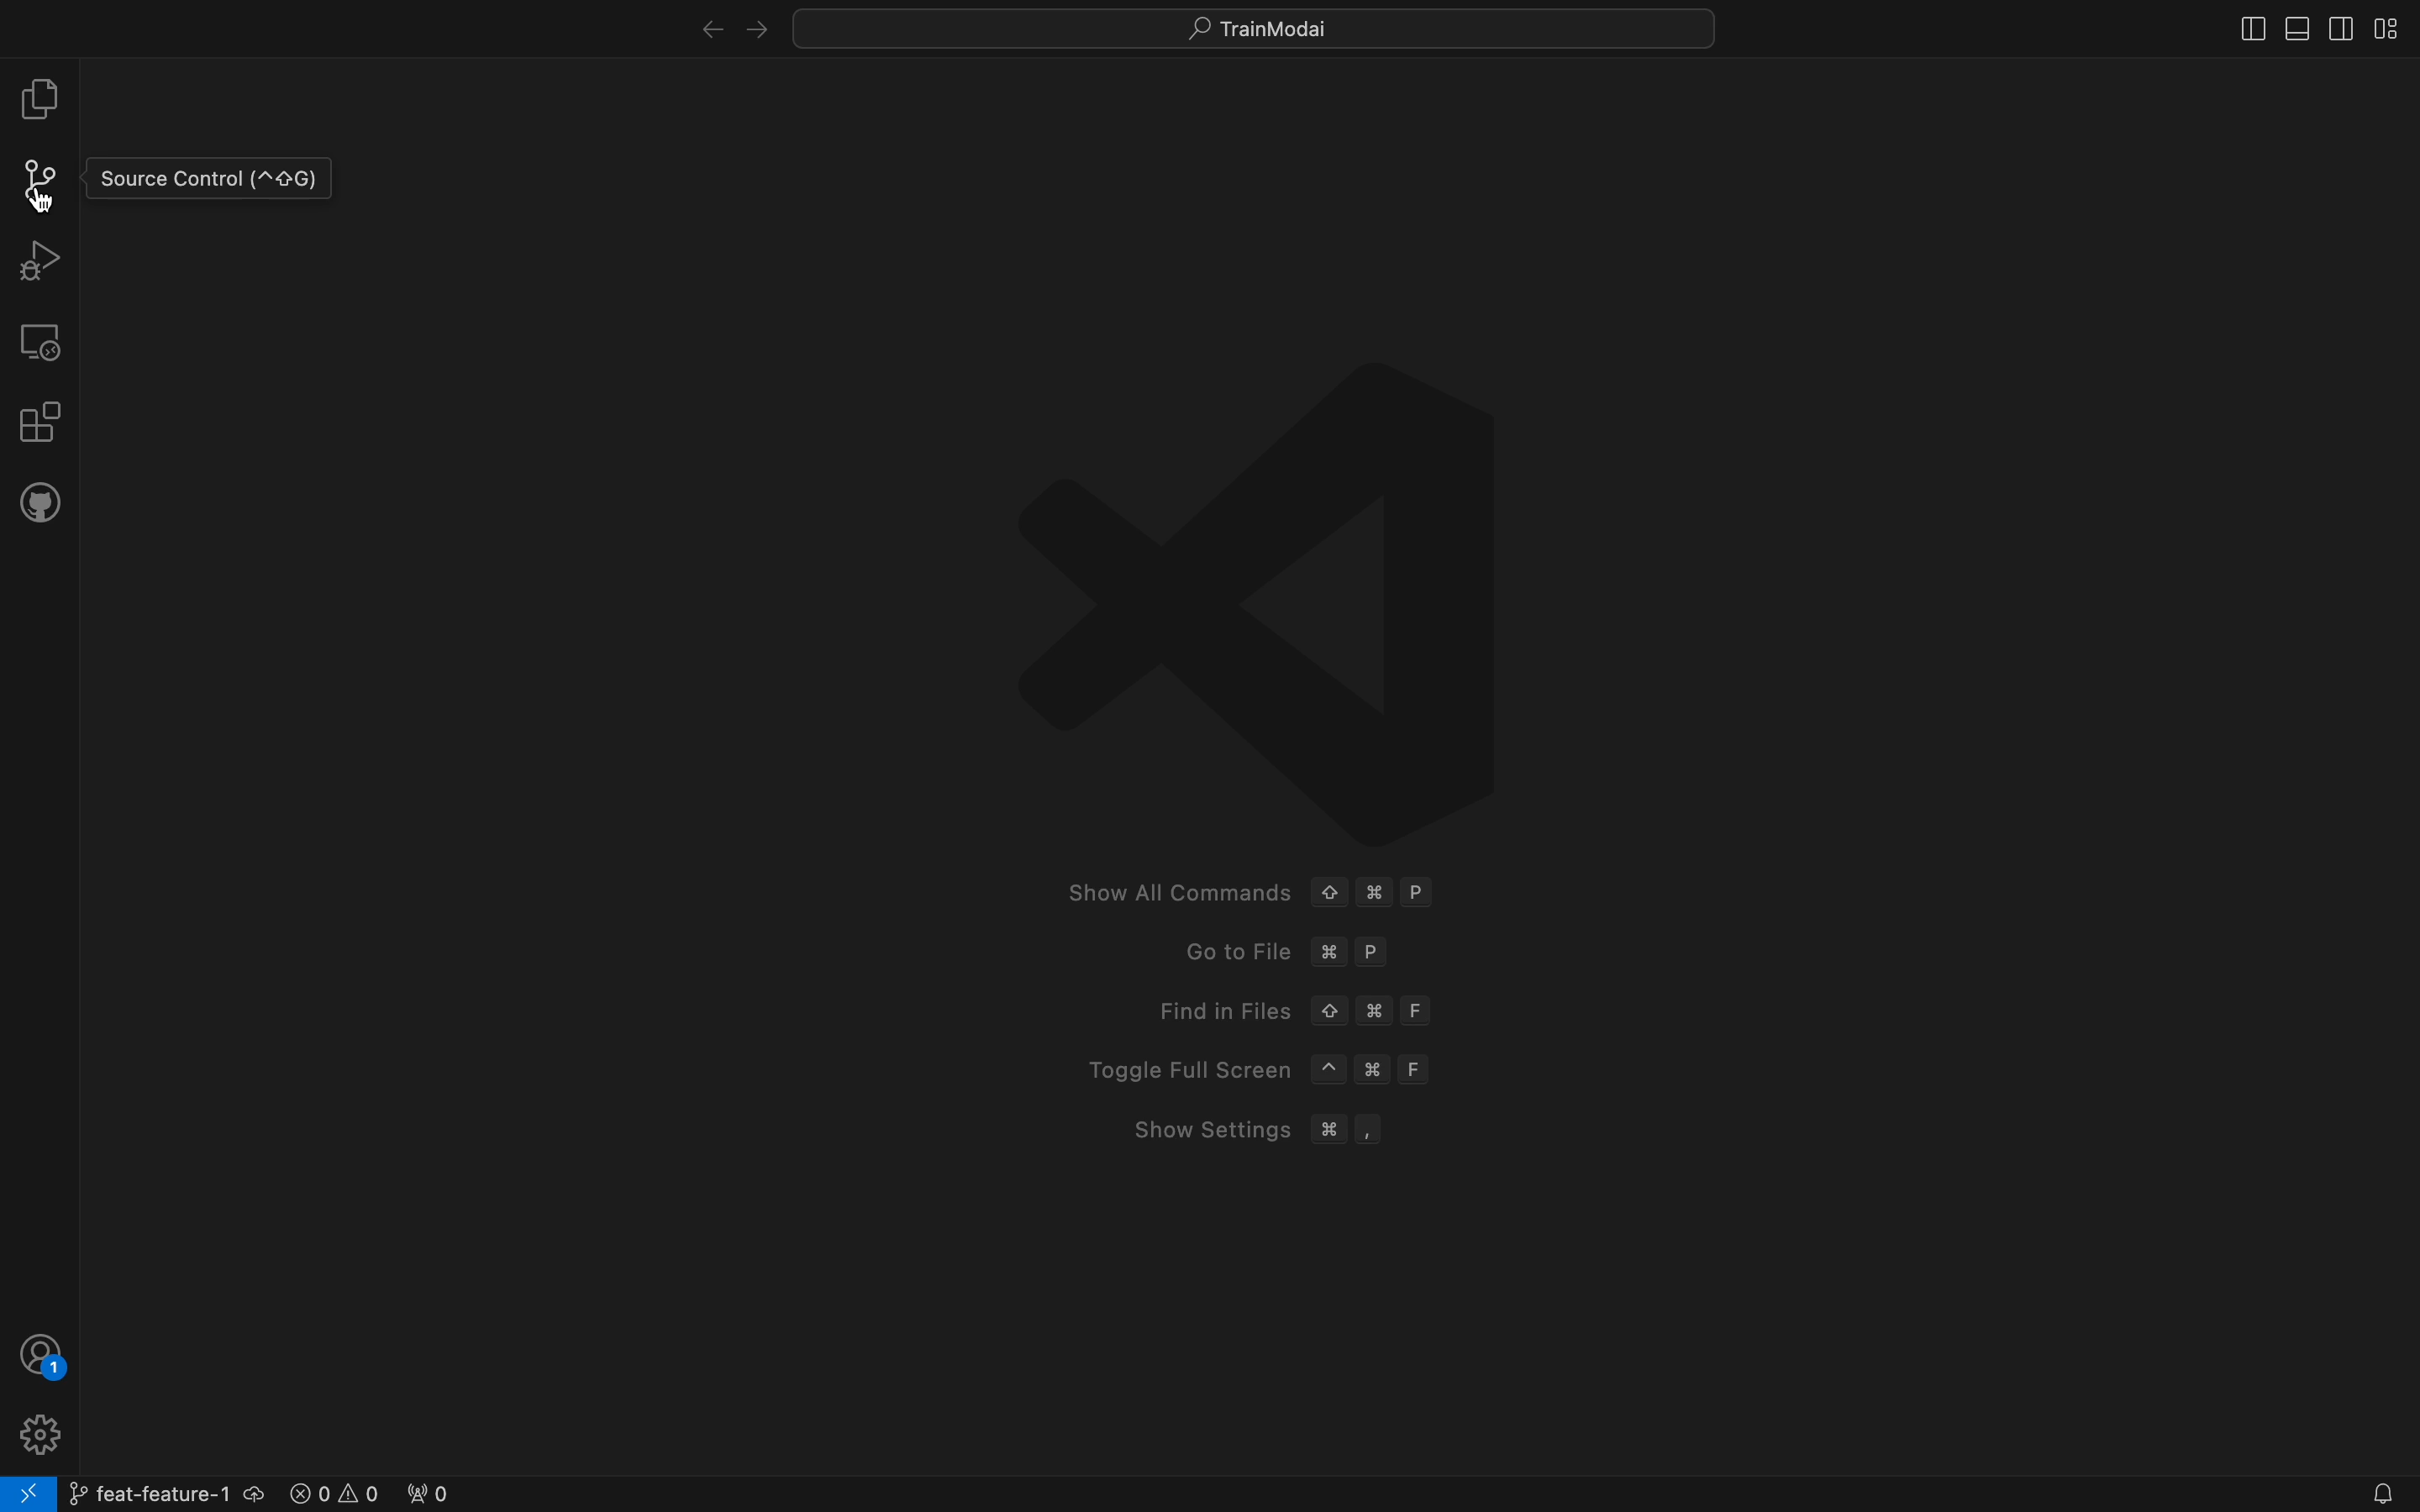  I want to click on Source Control , so click(208, 179).